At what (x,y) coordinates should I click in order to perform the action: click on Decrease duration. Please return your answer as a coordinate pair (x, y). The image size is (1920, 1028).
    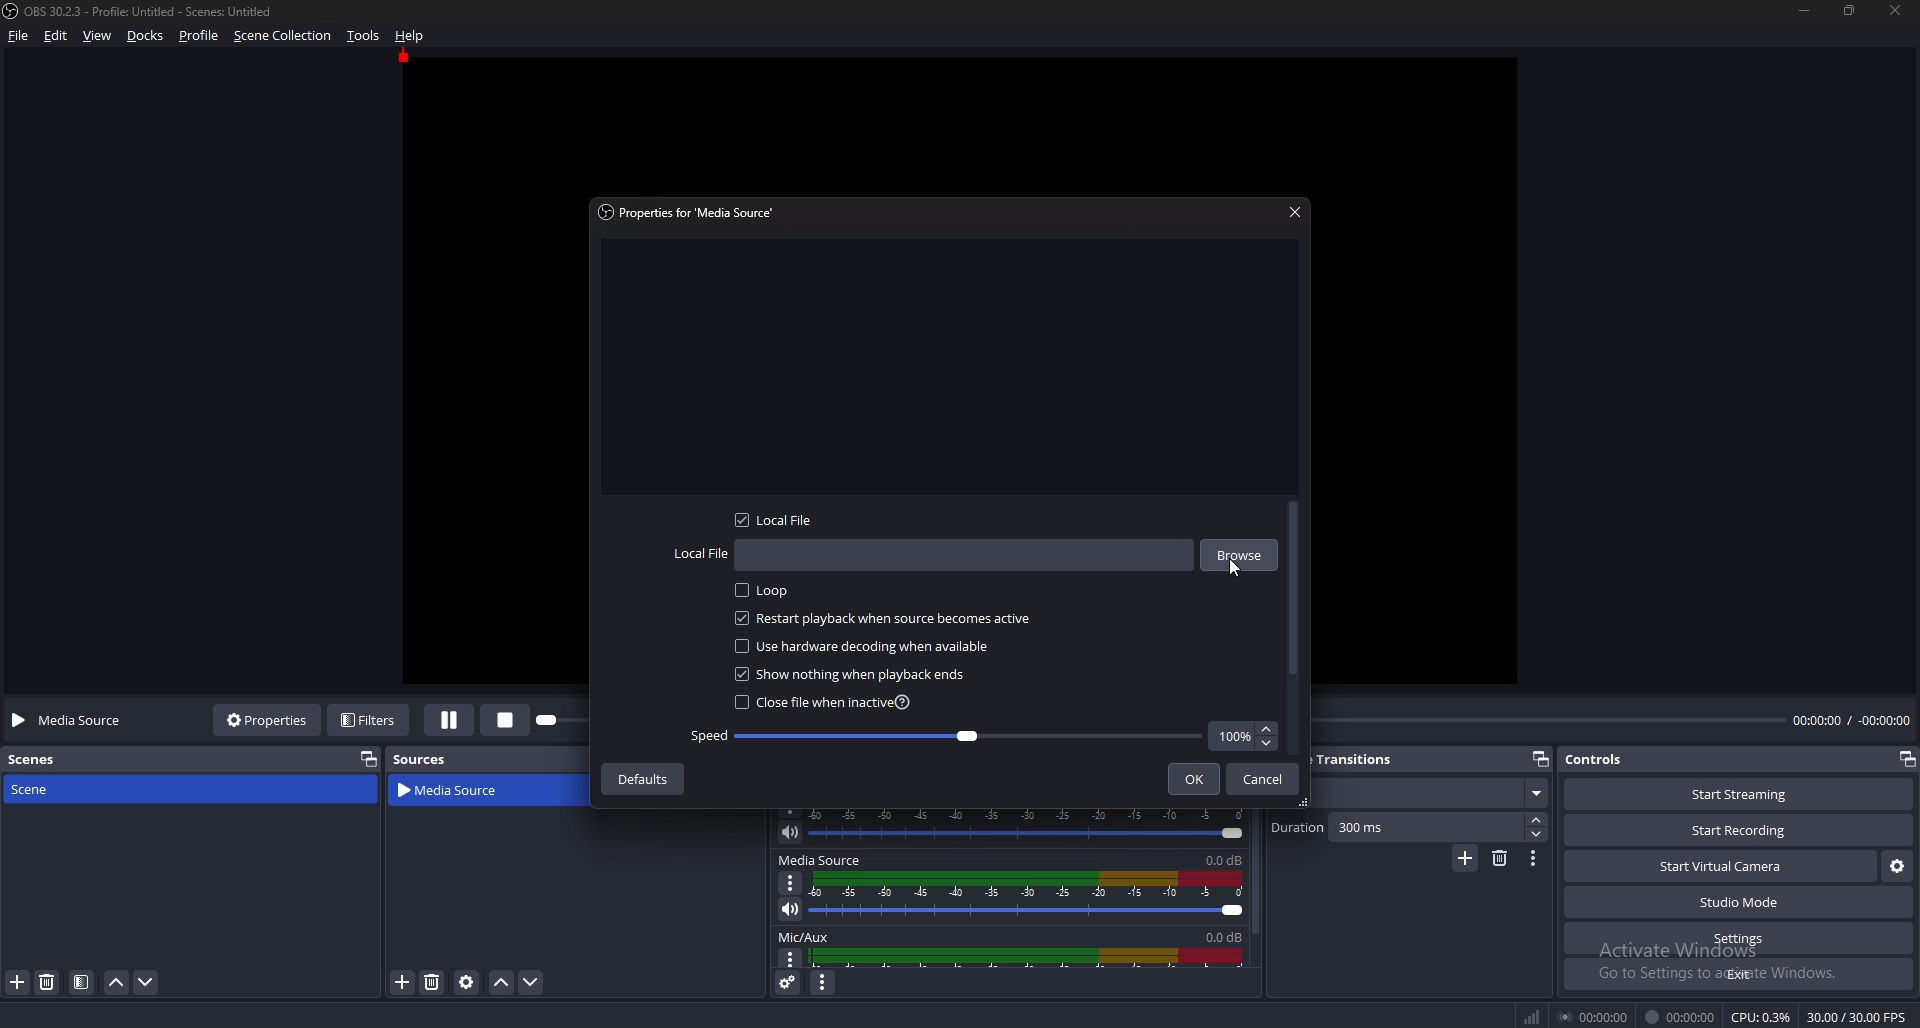
    Looking at the image, I should click on (1538, 834).